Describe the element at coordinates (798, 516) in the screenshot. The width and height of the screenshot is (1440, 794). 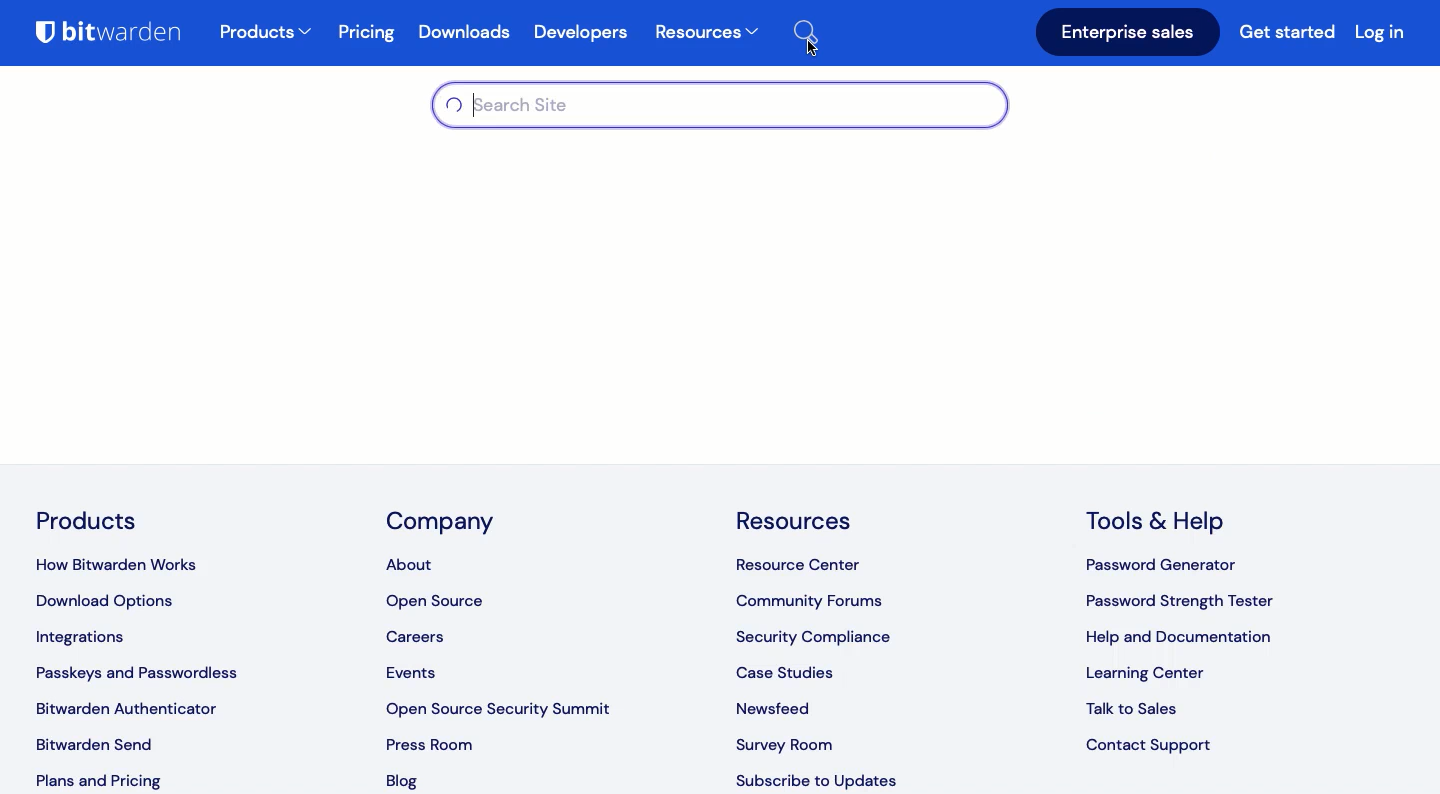
I see `resources` at that location.